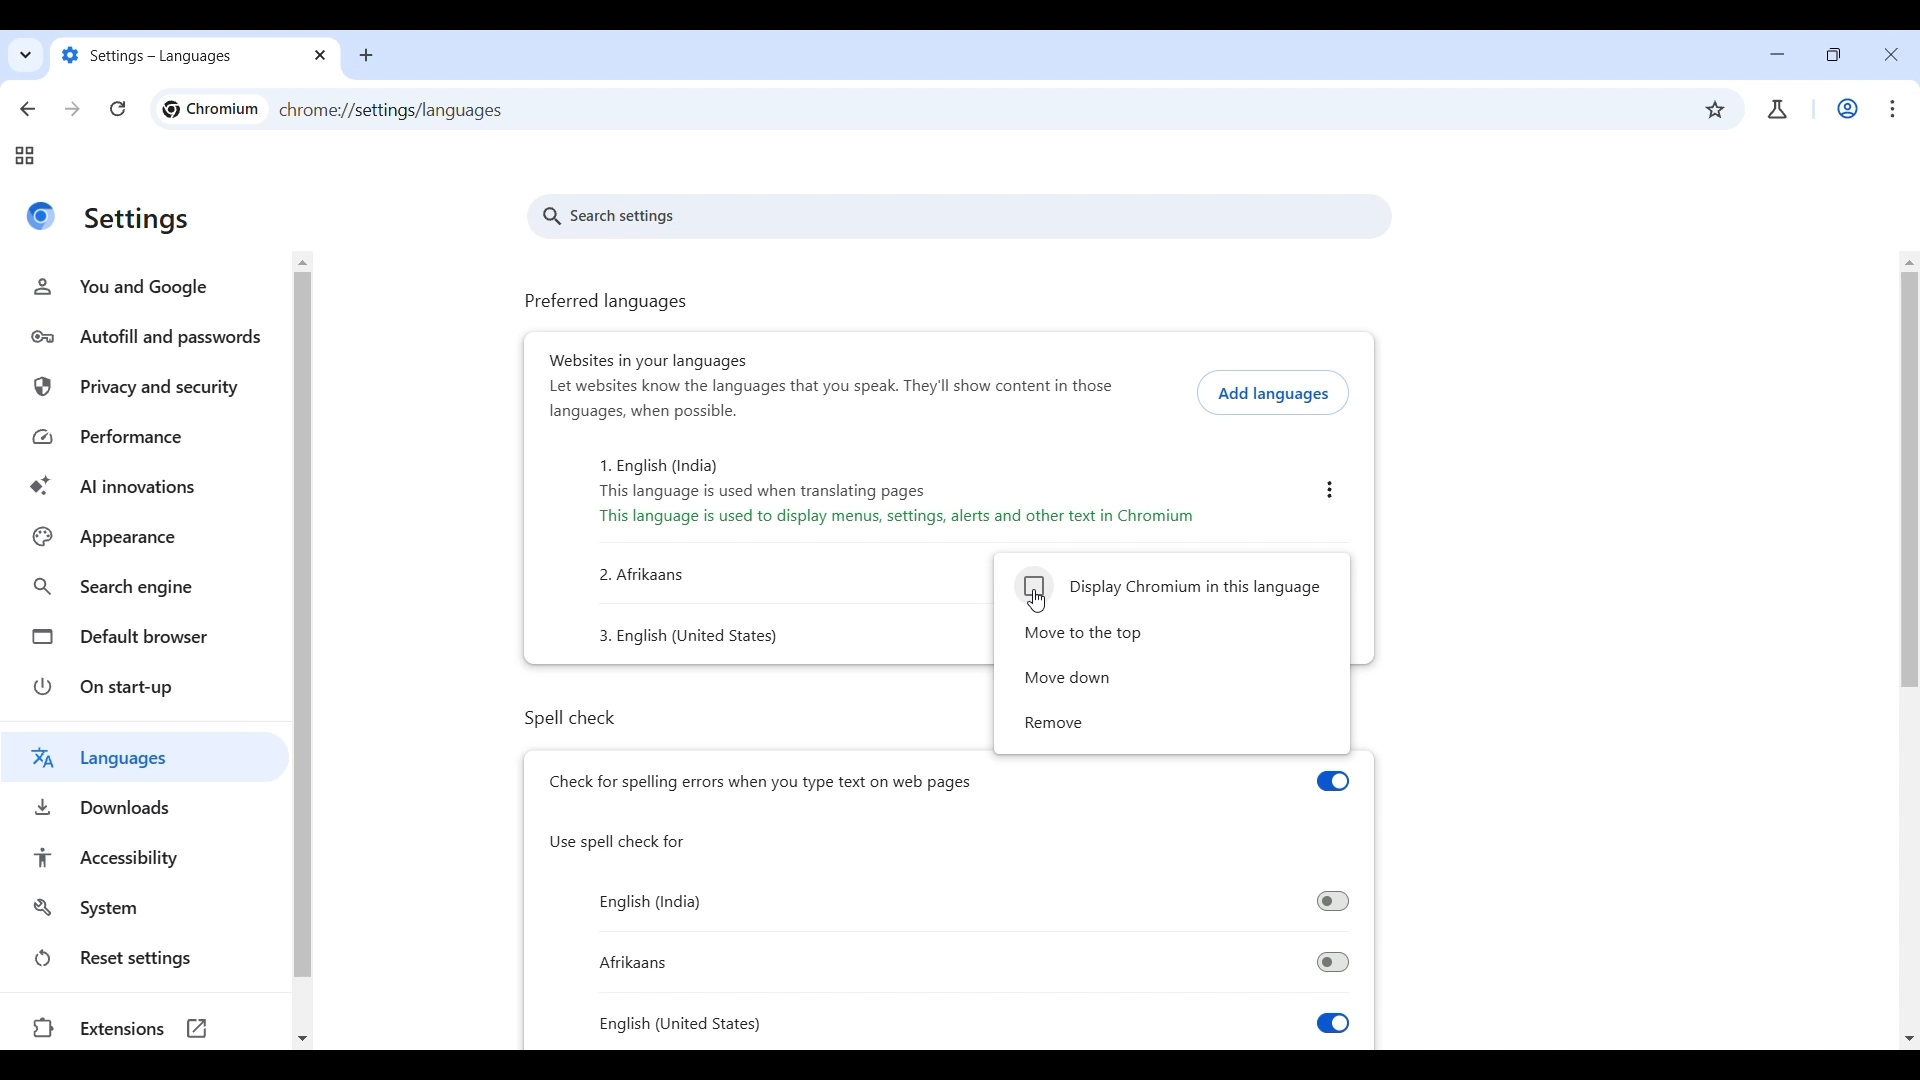  What do you see at coordinates (149, 588) in the screenshot?
I see `Search engine` at bounding box center [149, 588].